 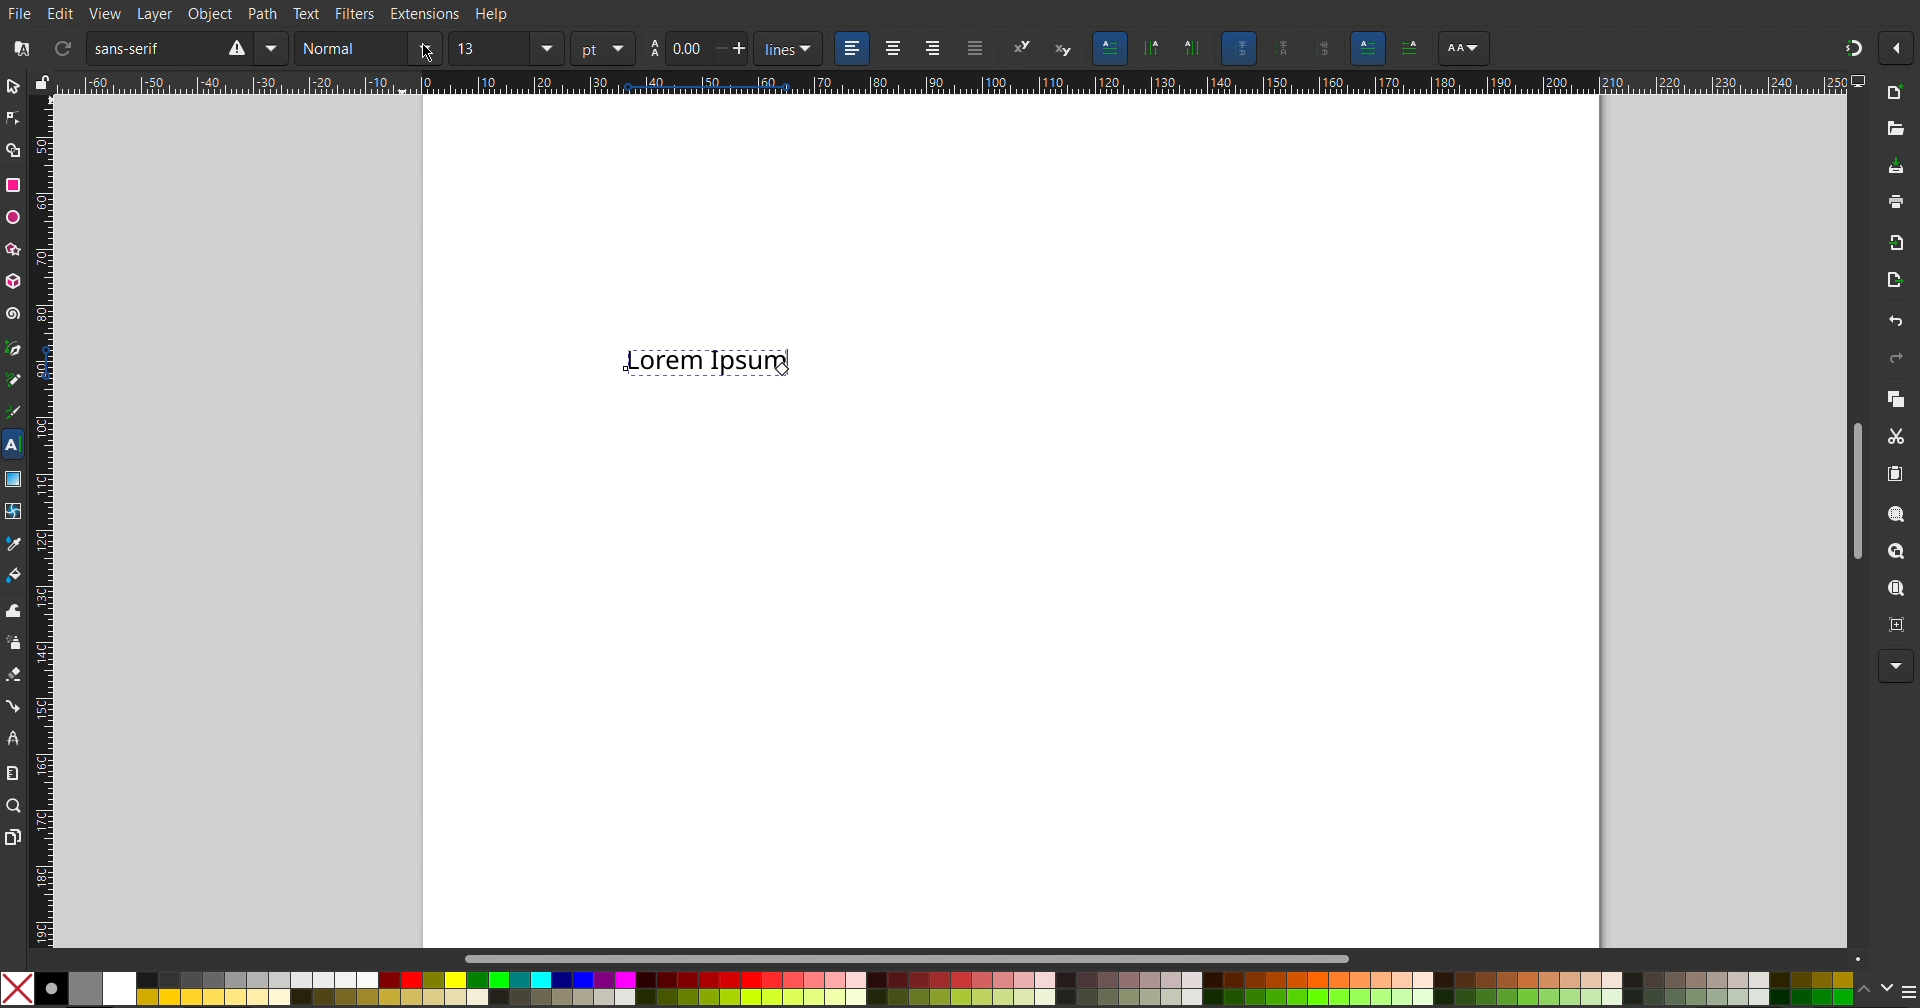 I want to click on Path, so click(x=263, y=12).